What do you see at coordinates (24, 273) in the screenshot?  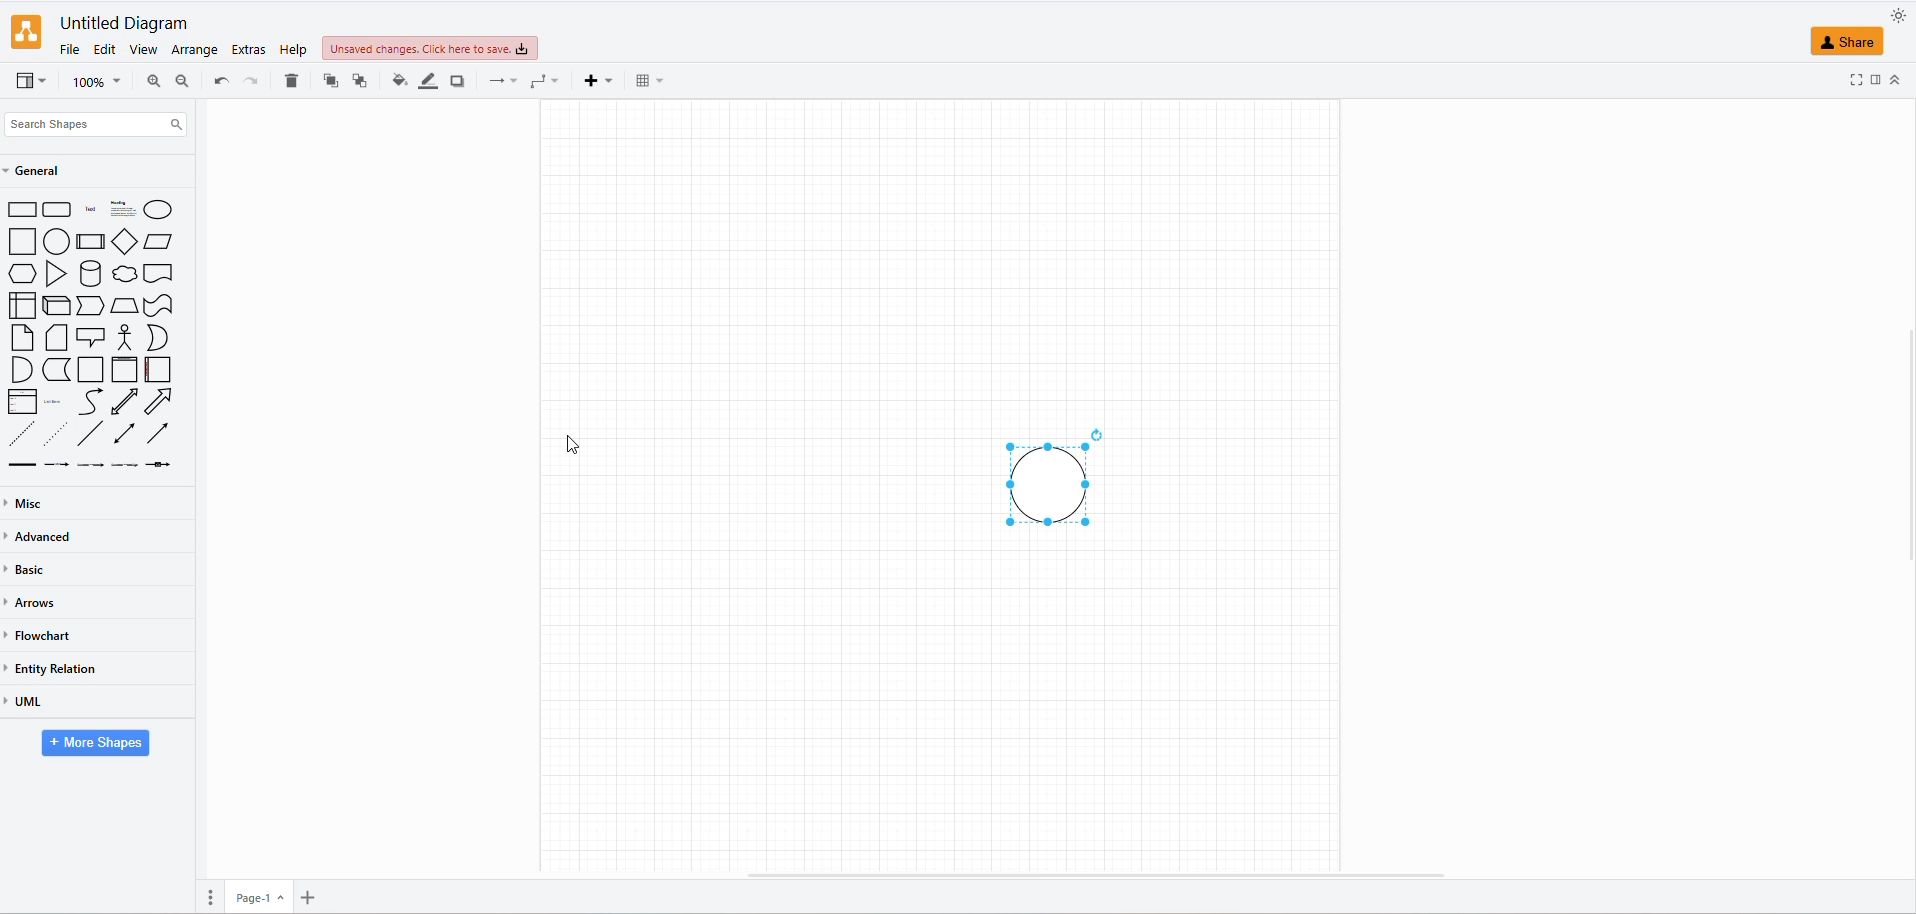 I see `HEXAGON` at bounding box center [24, 273].